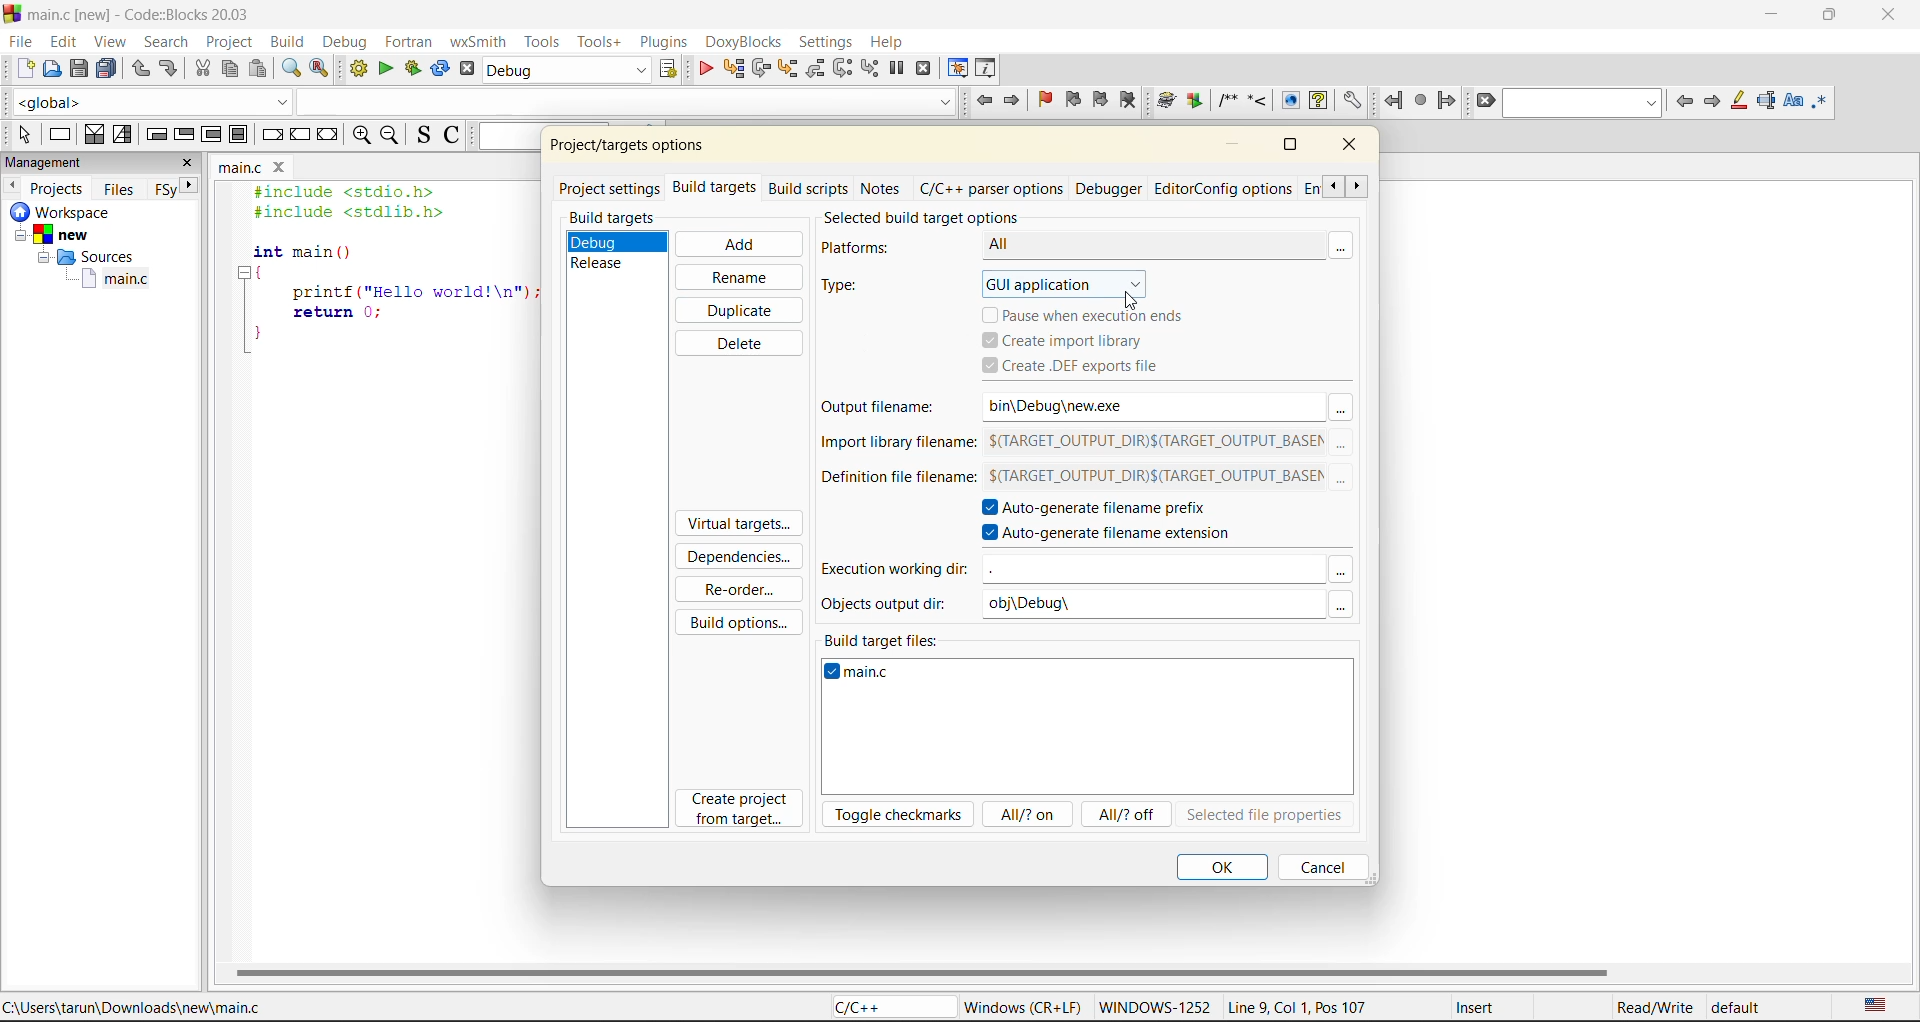 The image size is (1920, 1022). Describe the element at coordinates (736, 343) in the screenshot. I see `delete` at that location.